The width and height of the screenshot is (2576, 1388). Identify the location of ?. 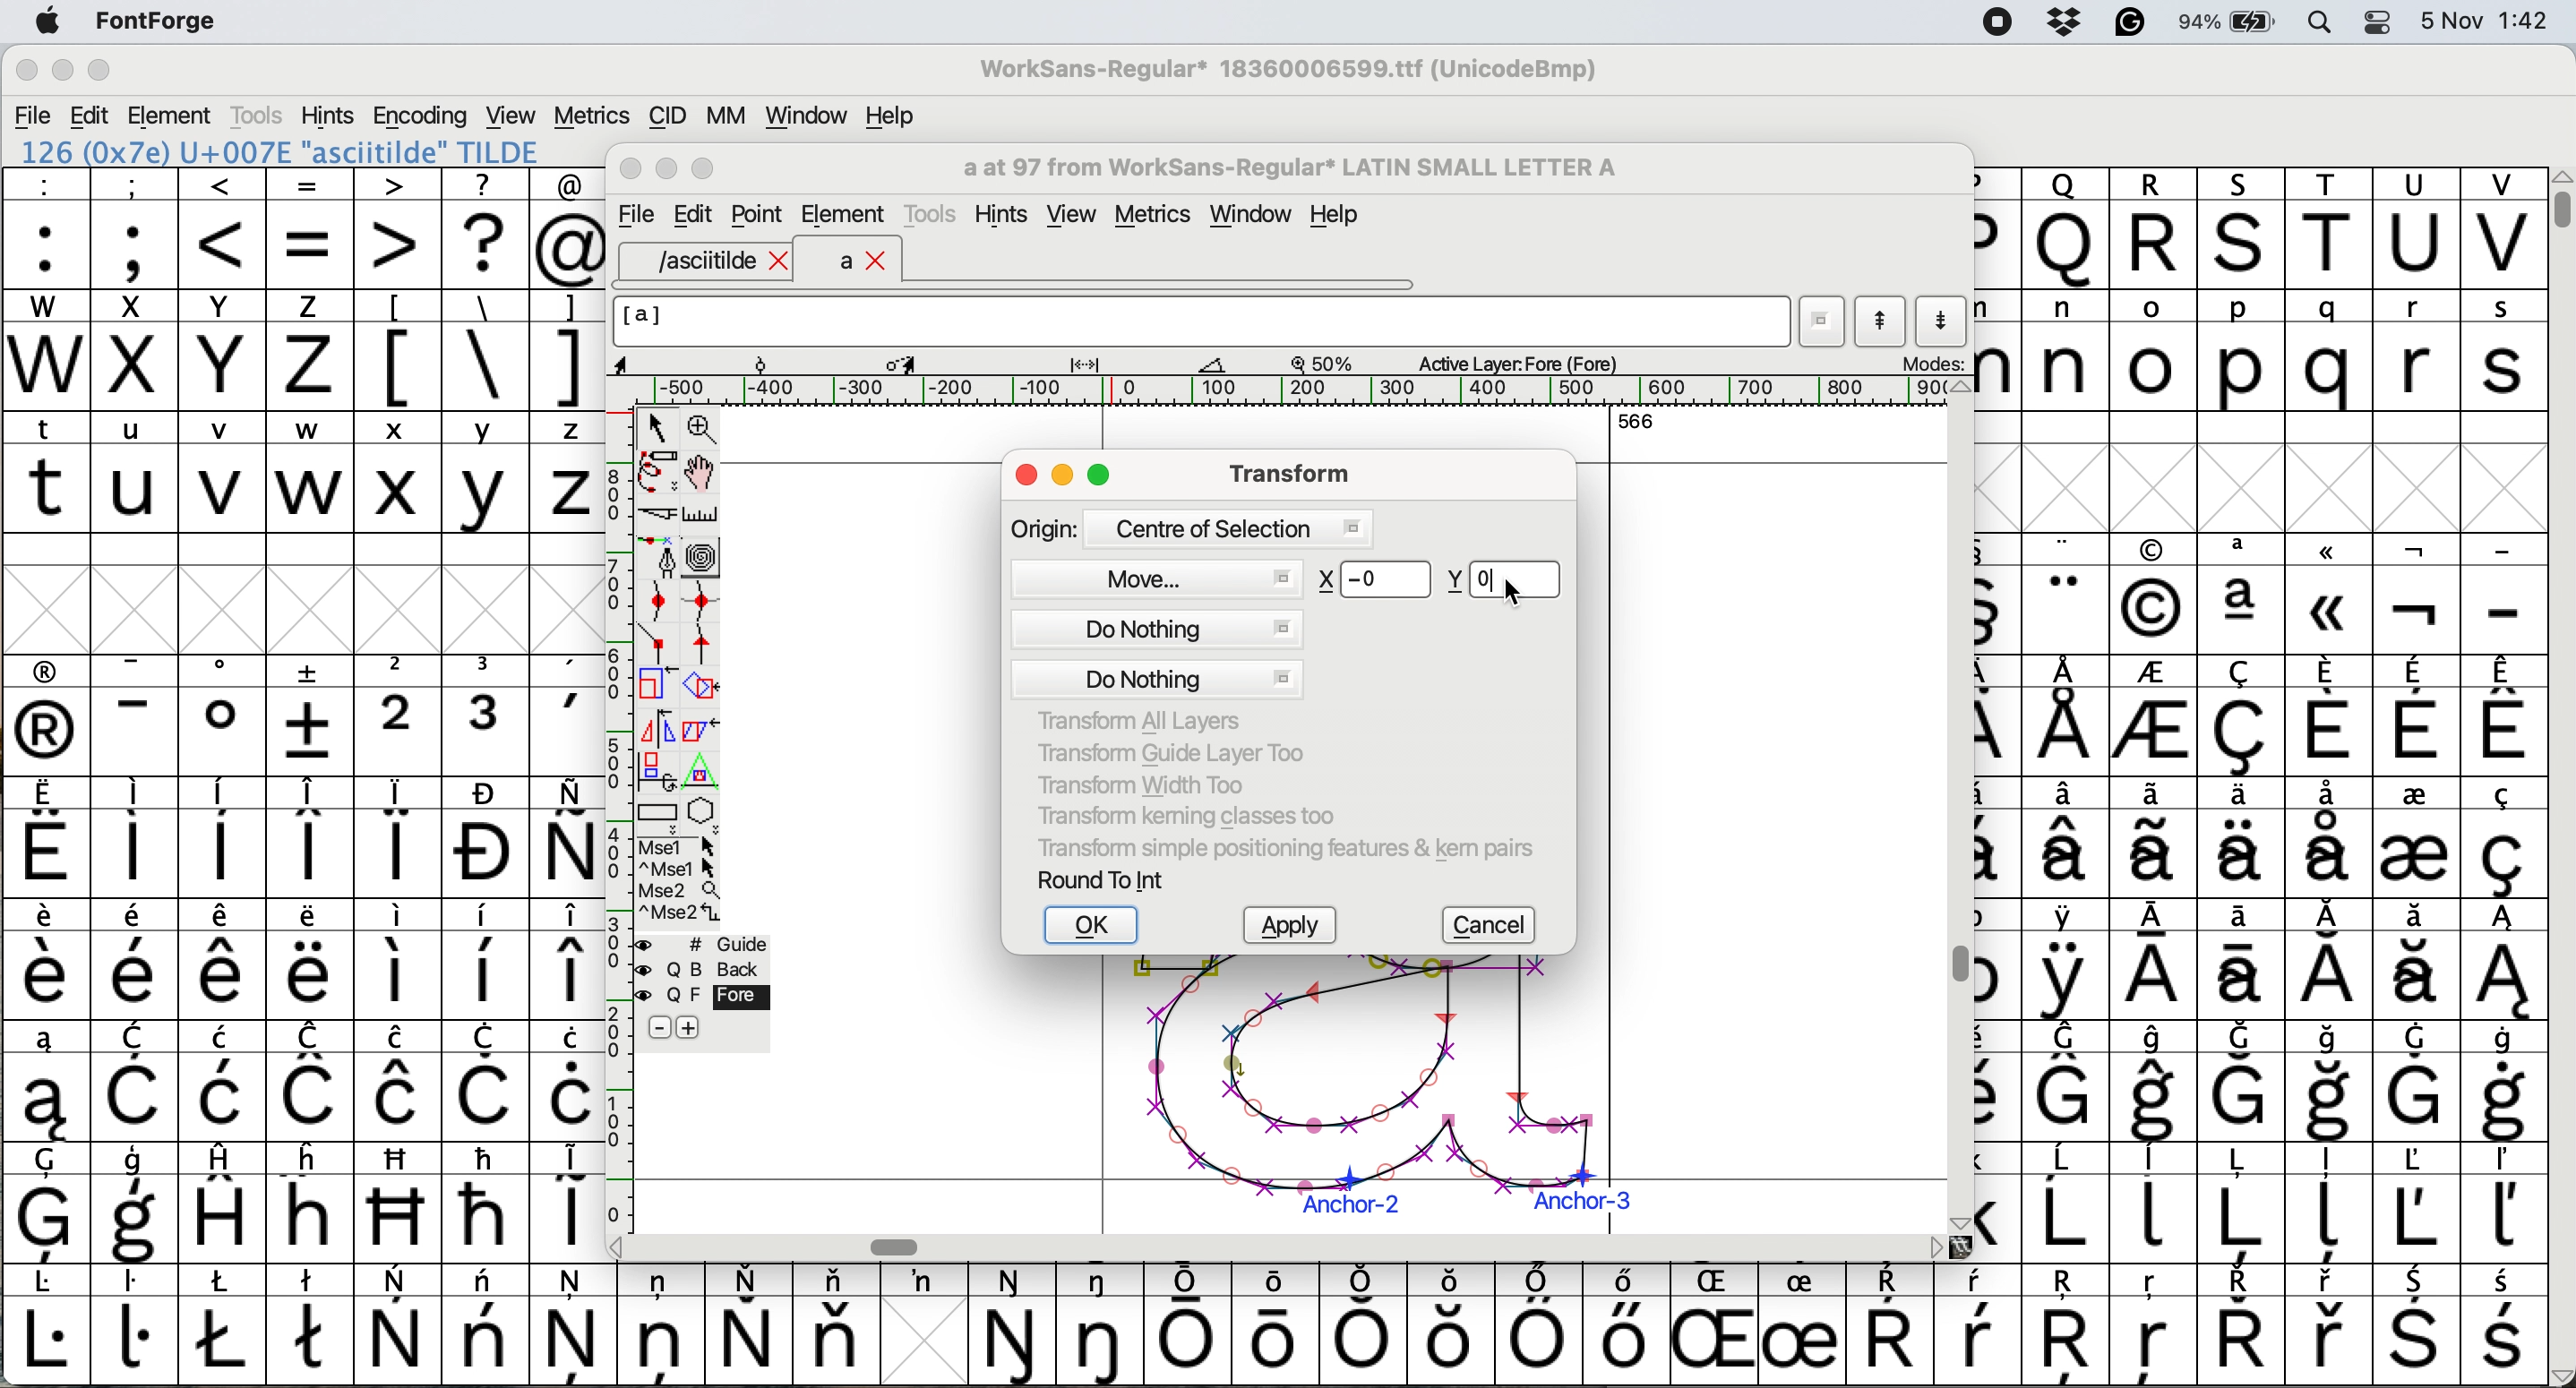
(485, 227).